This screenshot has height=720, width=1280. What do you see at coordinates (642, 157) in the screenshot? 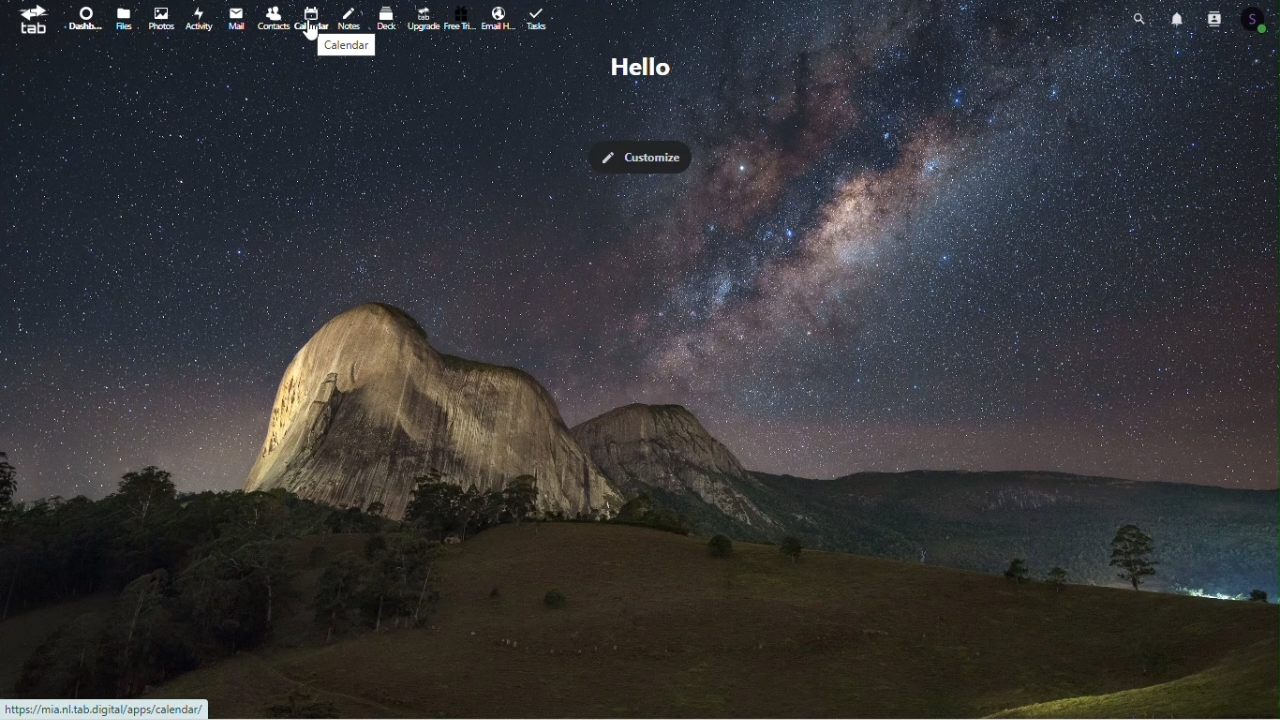
I see `customise` at bounding box center [642, 157].